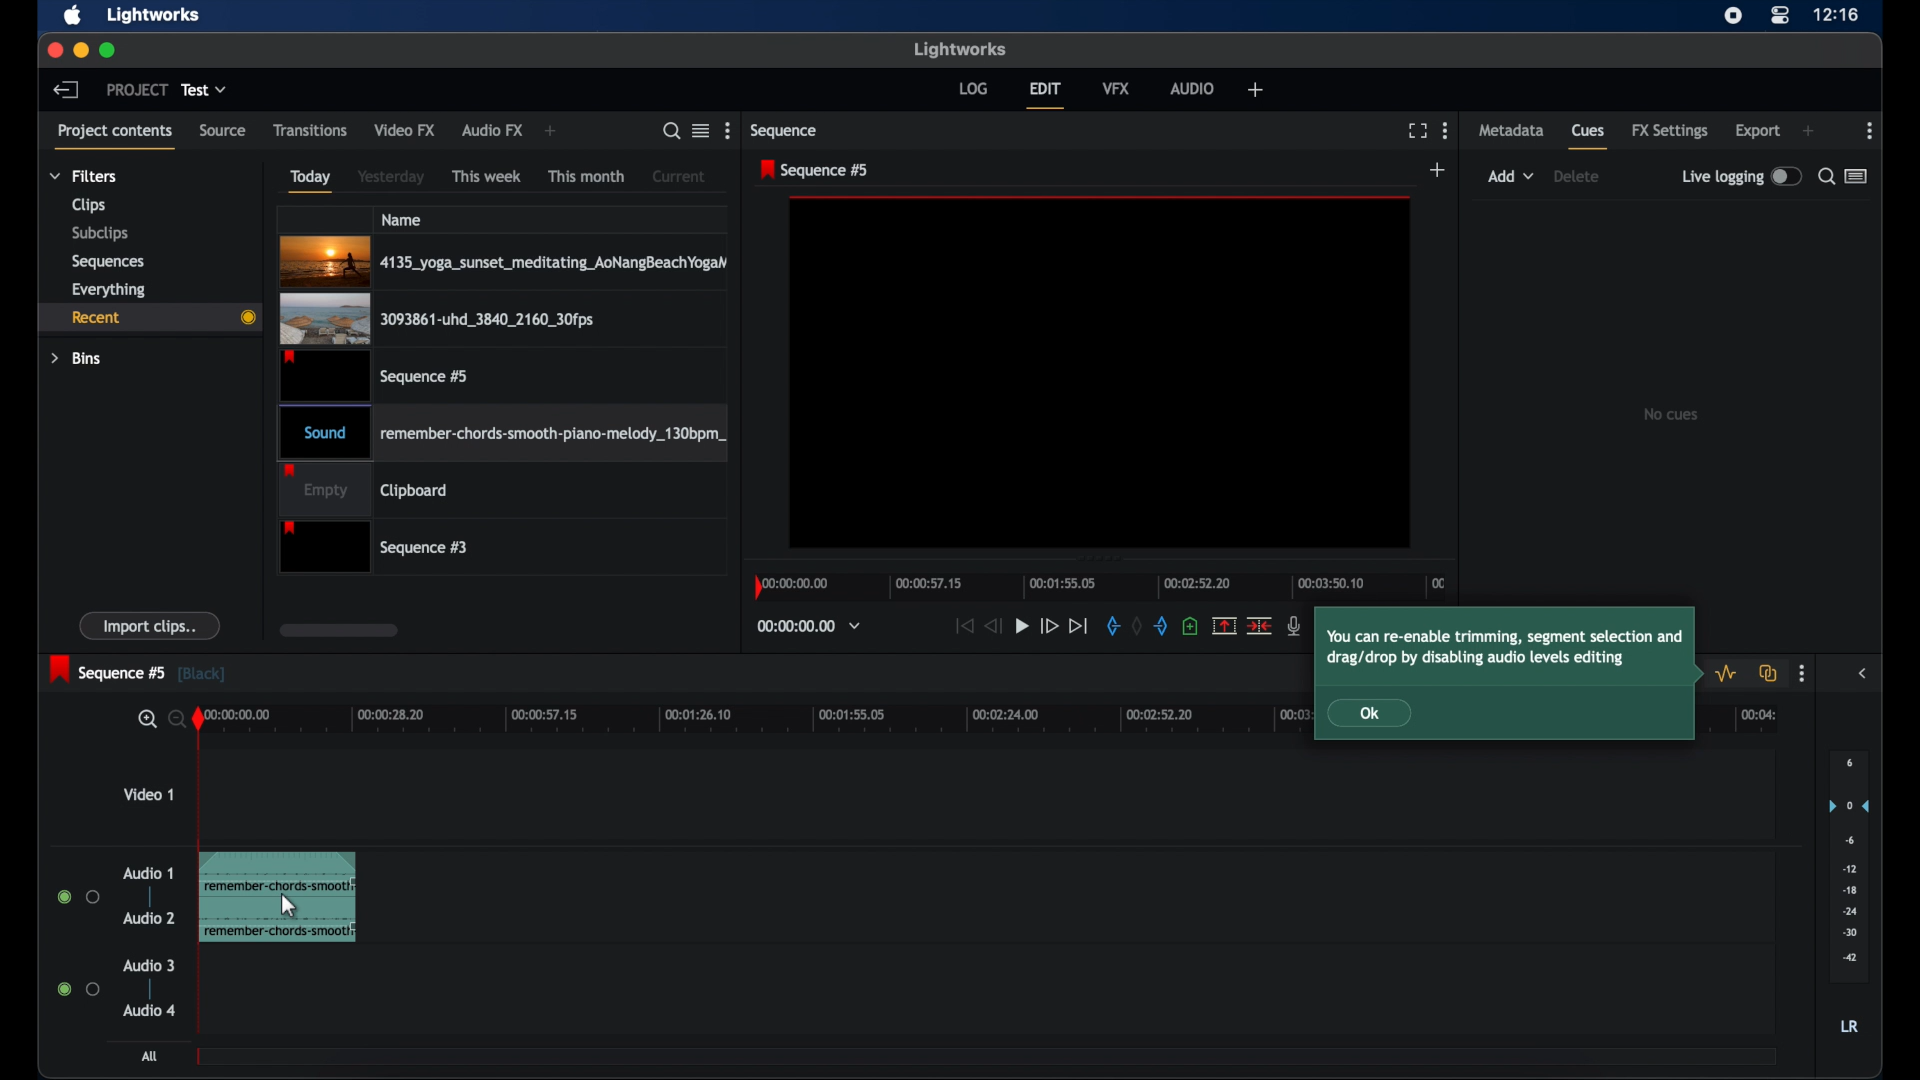 The height and width of the screenshot is (1080, 1920). What do you see at coordinates (816, 169) in the screenshot?
I see `sequence 5` at bounding box center [816, 169].